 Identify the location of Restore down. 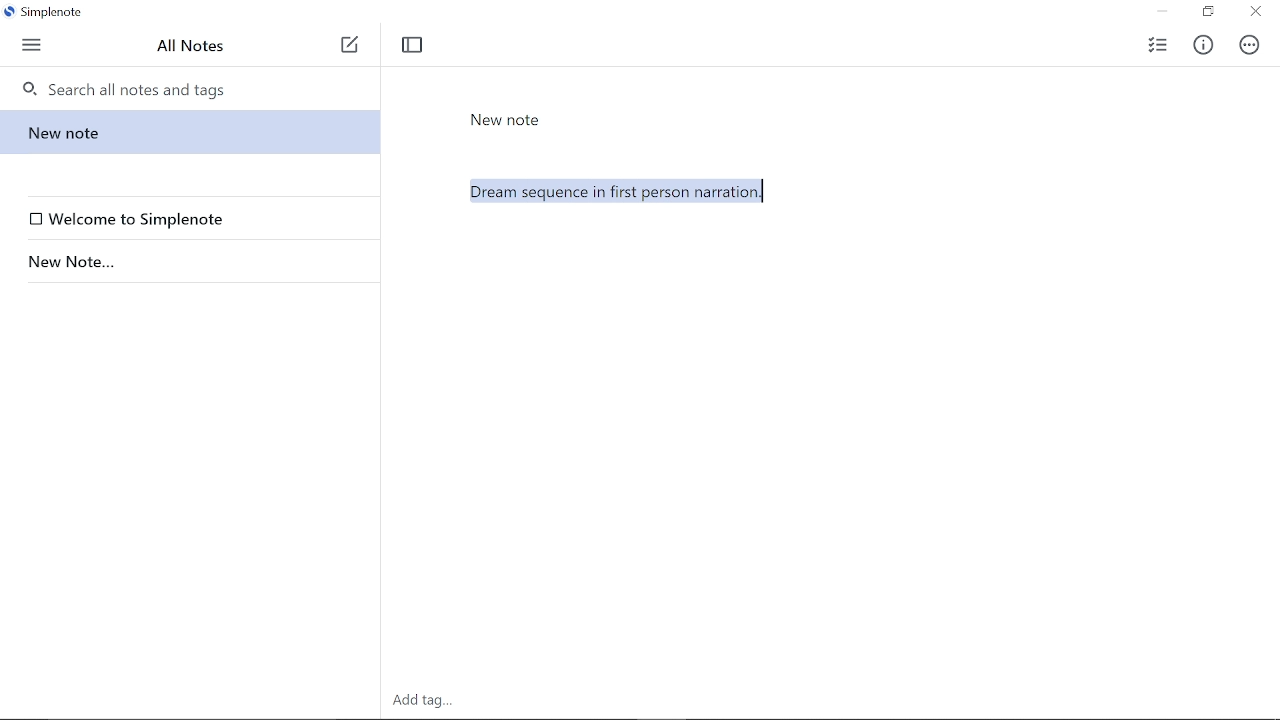
(1207, 13).